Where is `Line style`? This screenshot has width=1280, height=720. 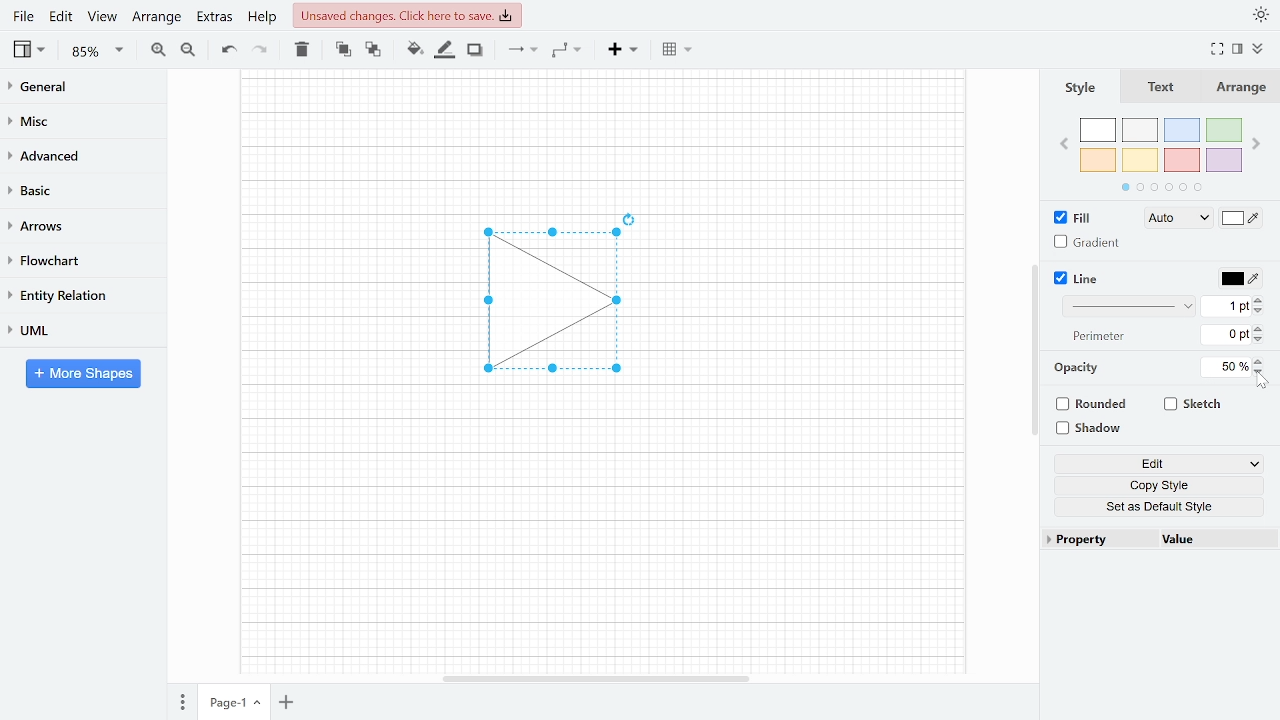
Line style is located at coordinates (1132, 306).